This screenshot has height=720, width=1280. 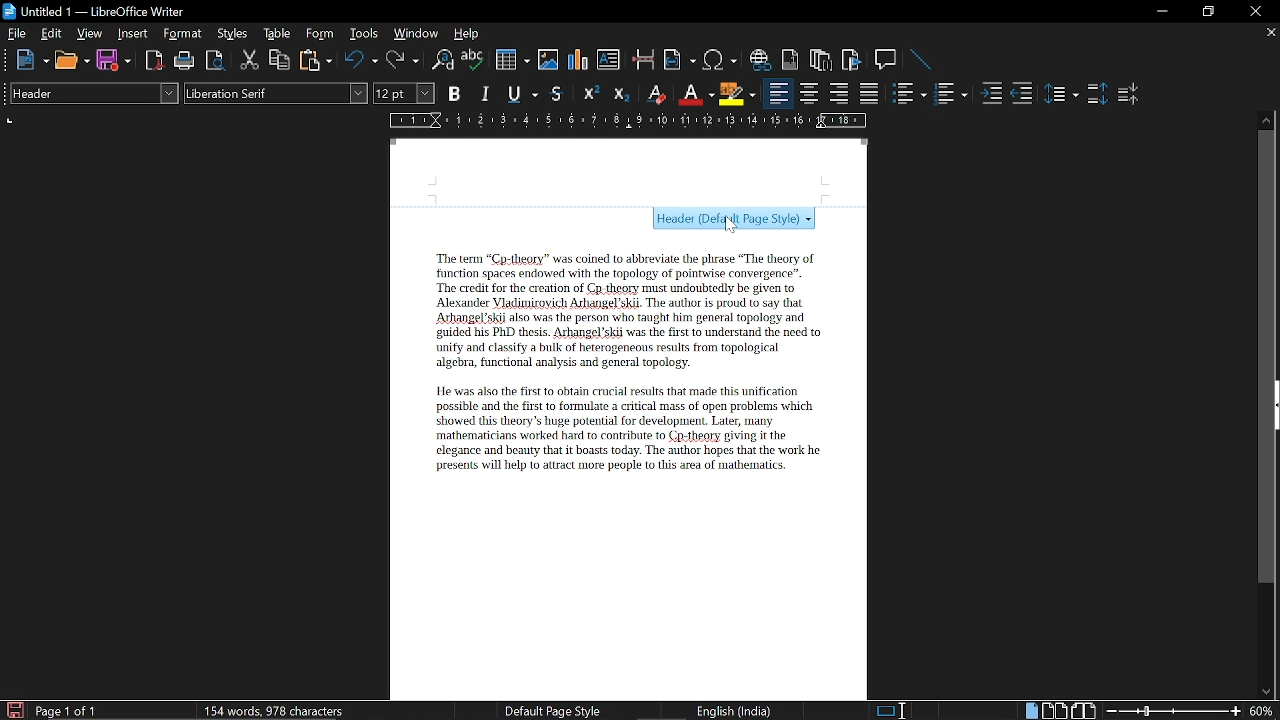 What do you see at coordinates (1130, 93) in the screenshot?
I see `decrease paragraph spacing Decrease paragraph spacing` at bounding box center [1130, 93].